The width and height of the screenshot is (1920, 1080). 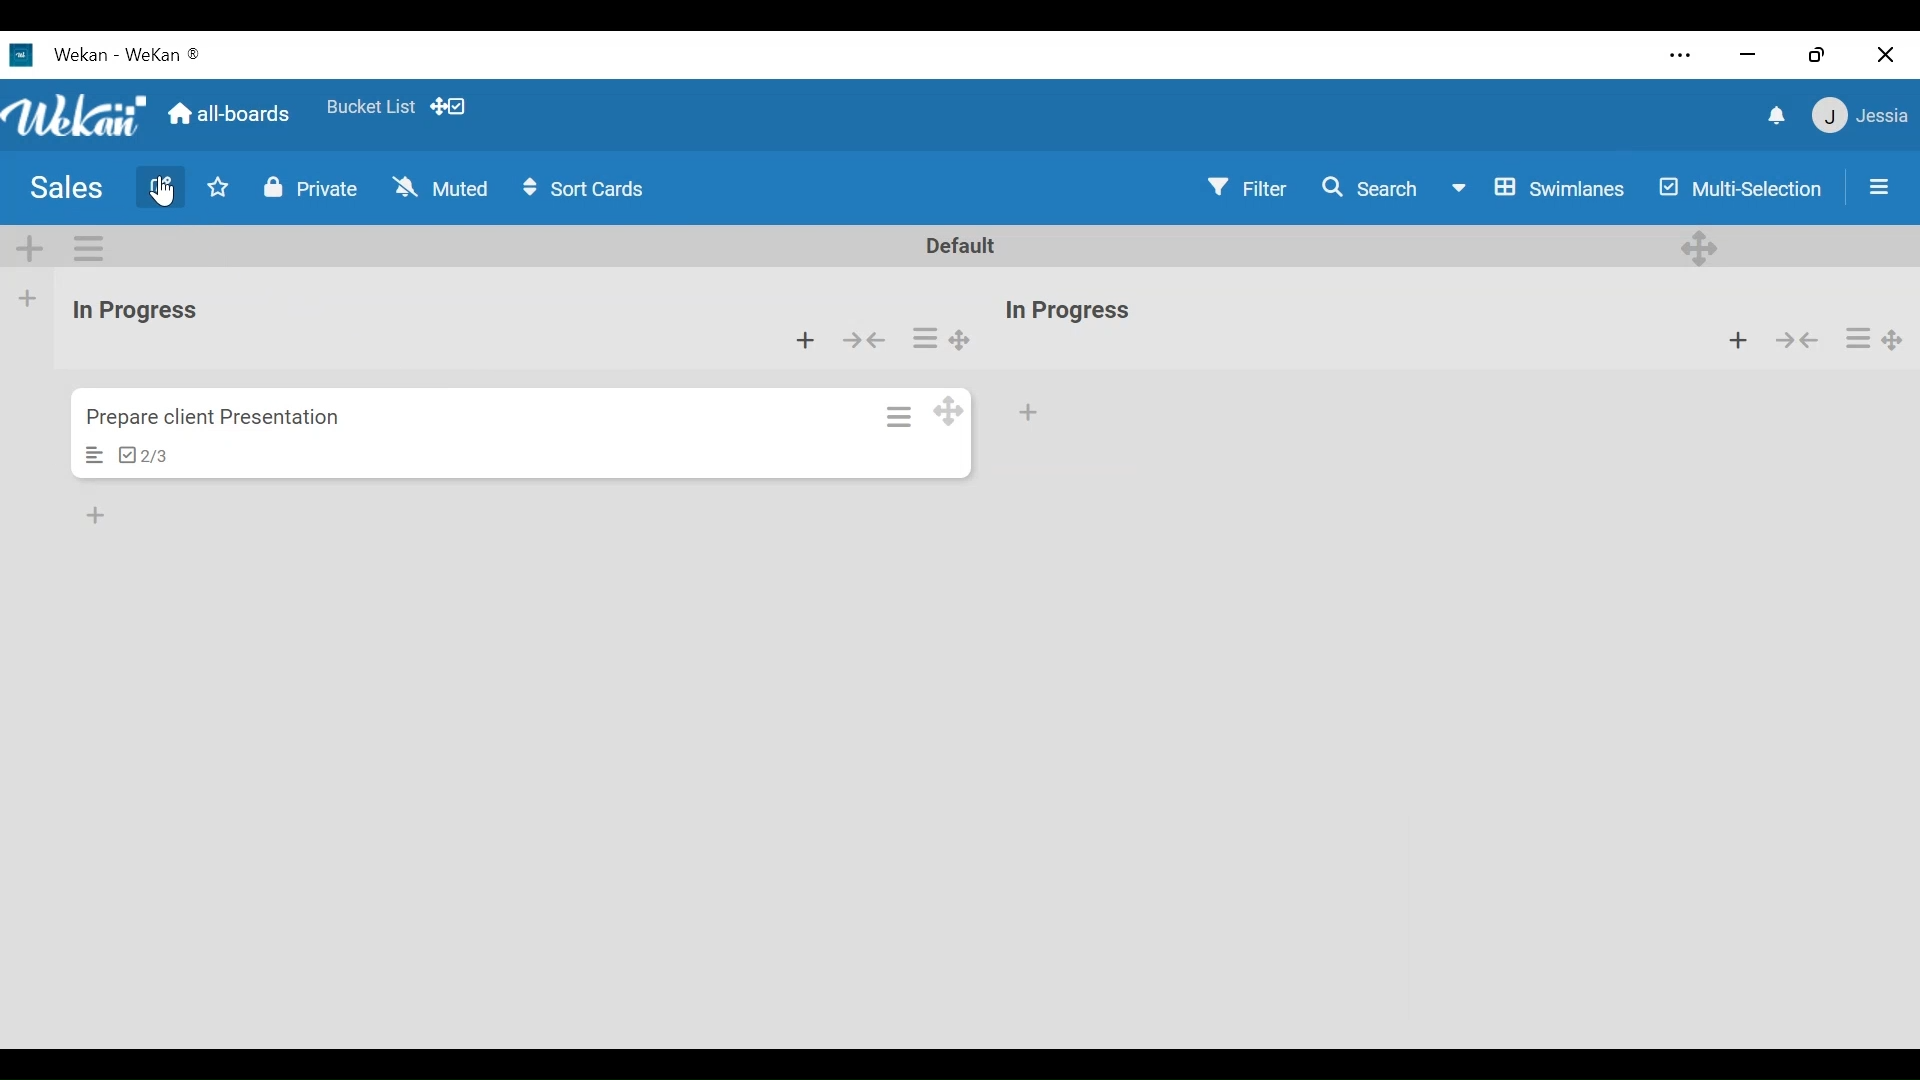 What do you see at coordinates (316, 187) in the screenshot?
I see `Private` at bounding box center [316, 187].